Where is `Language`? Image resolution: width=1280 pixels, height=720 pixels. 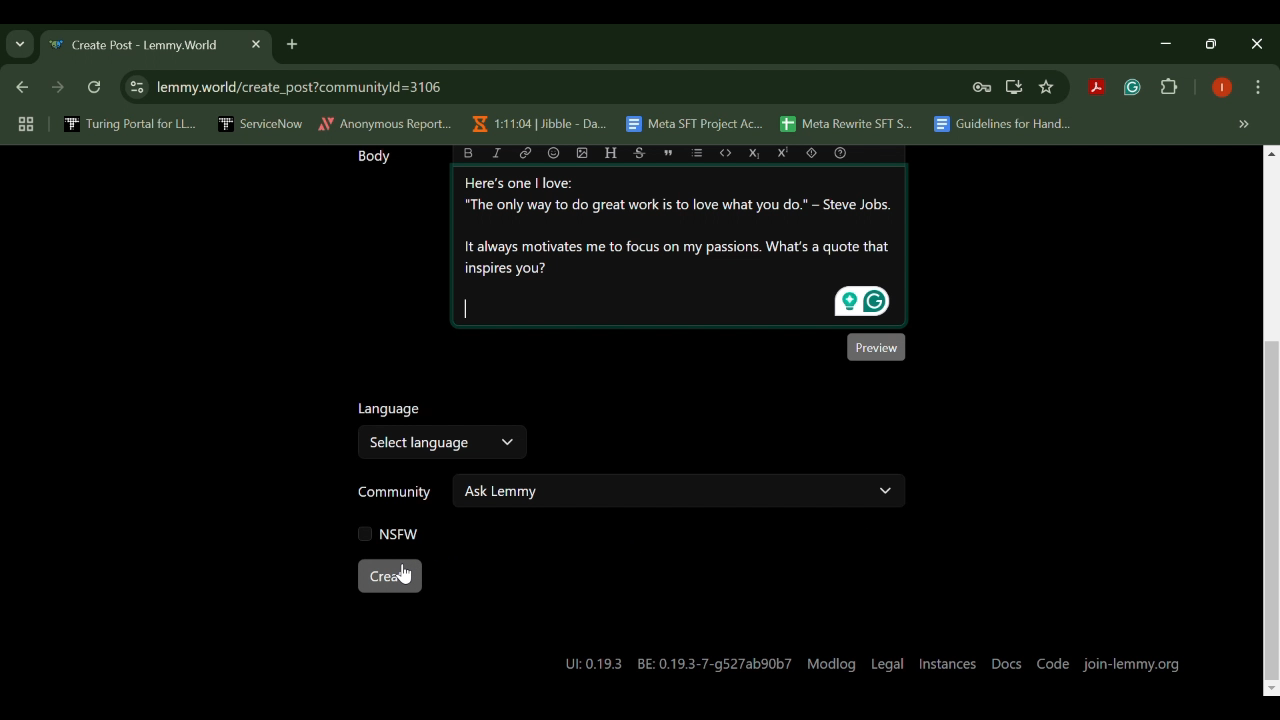 Language is located at coordinates (391, 411).